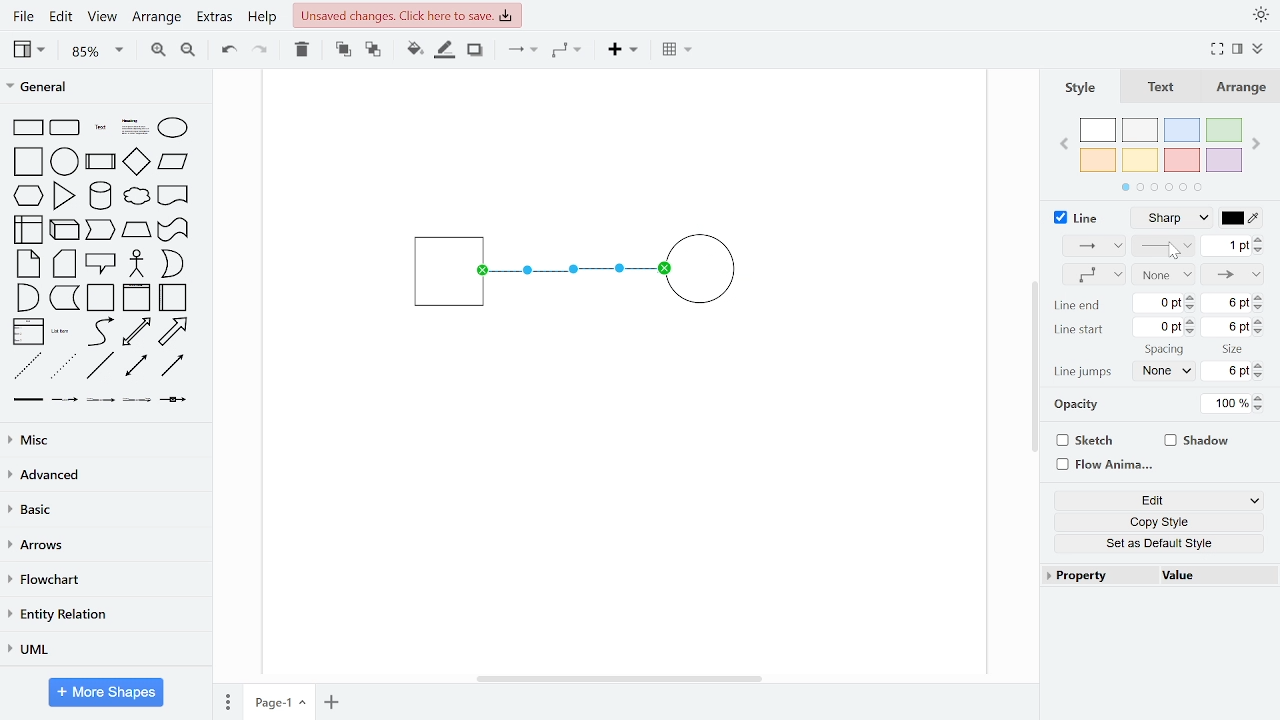  What do you see at coordinates (1234, 350) in the screenshot?
I see `size` at bounding box center [1234, 350].